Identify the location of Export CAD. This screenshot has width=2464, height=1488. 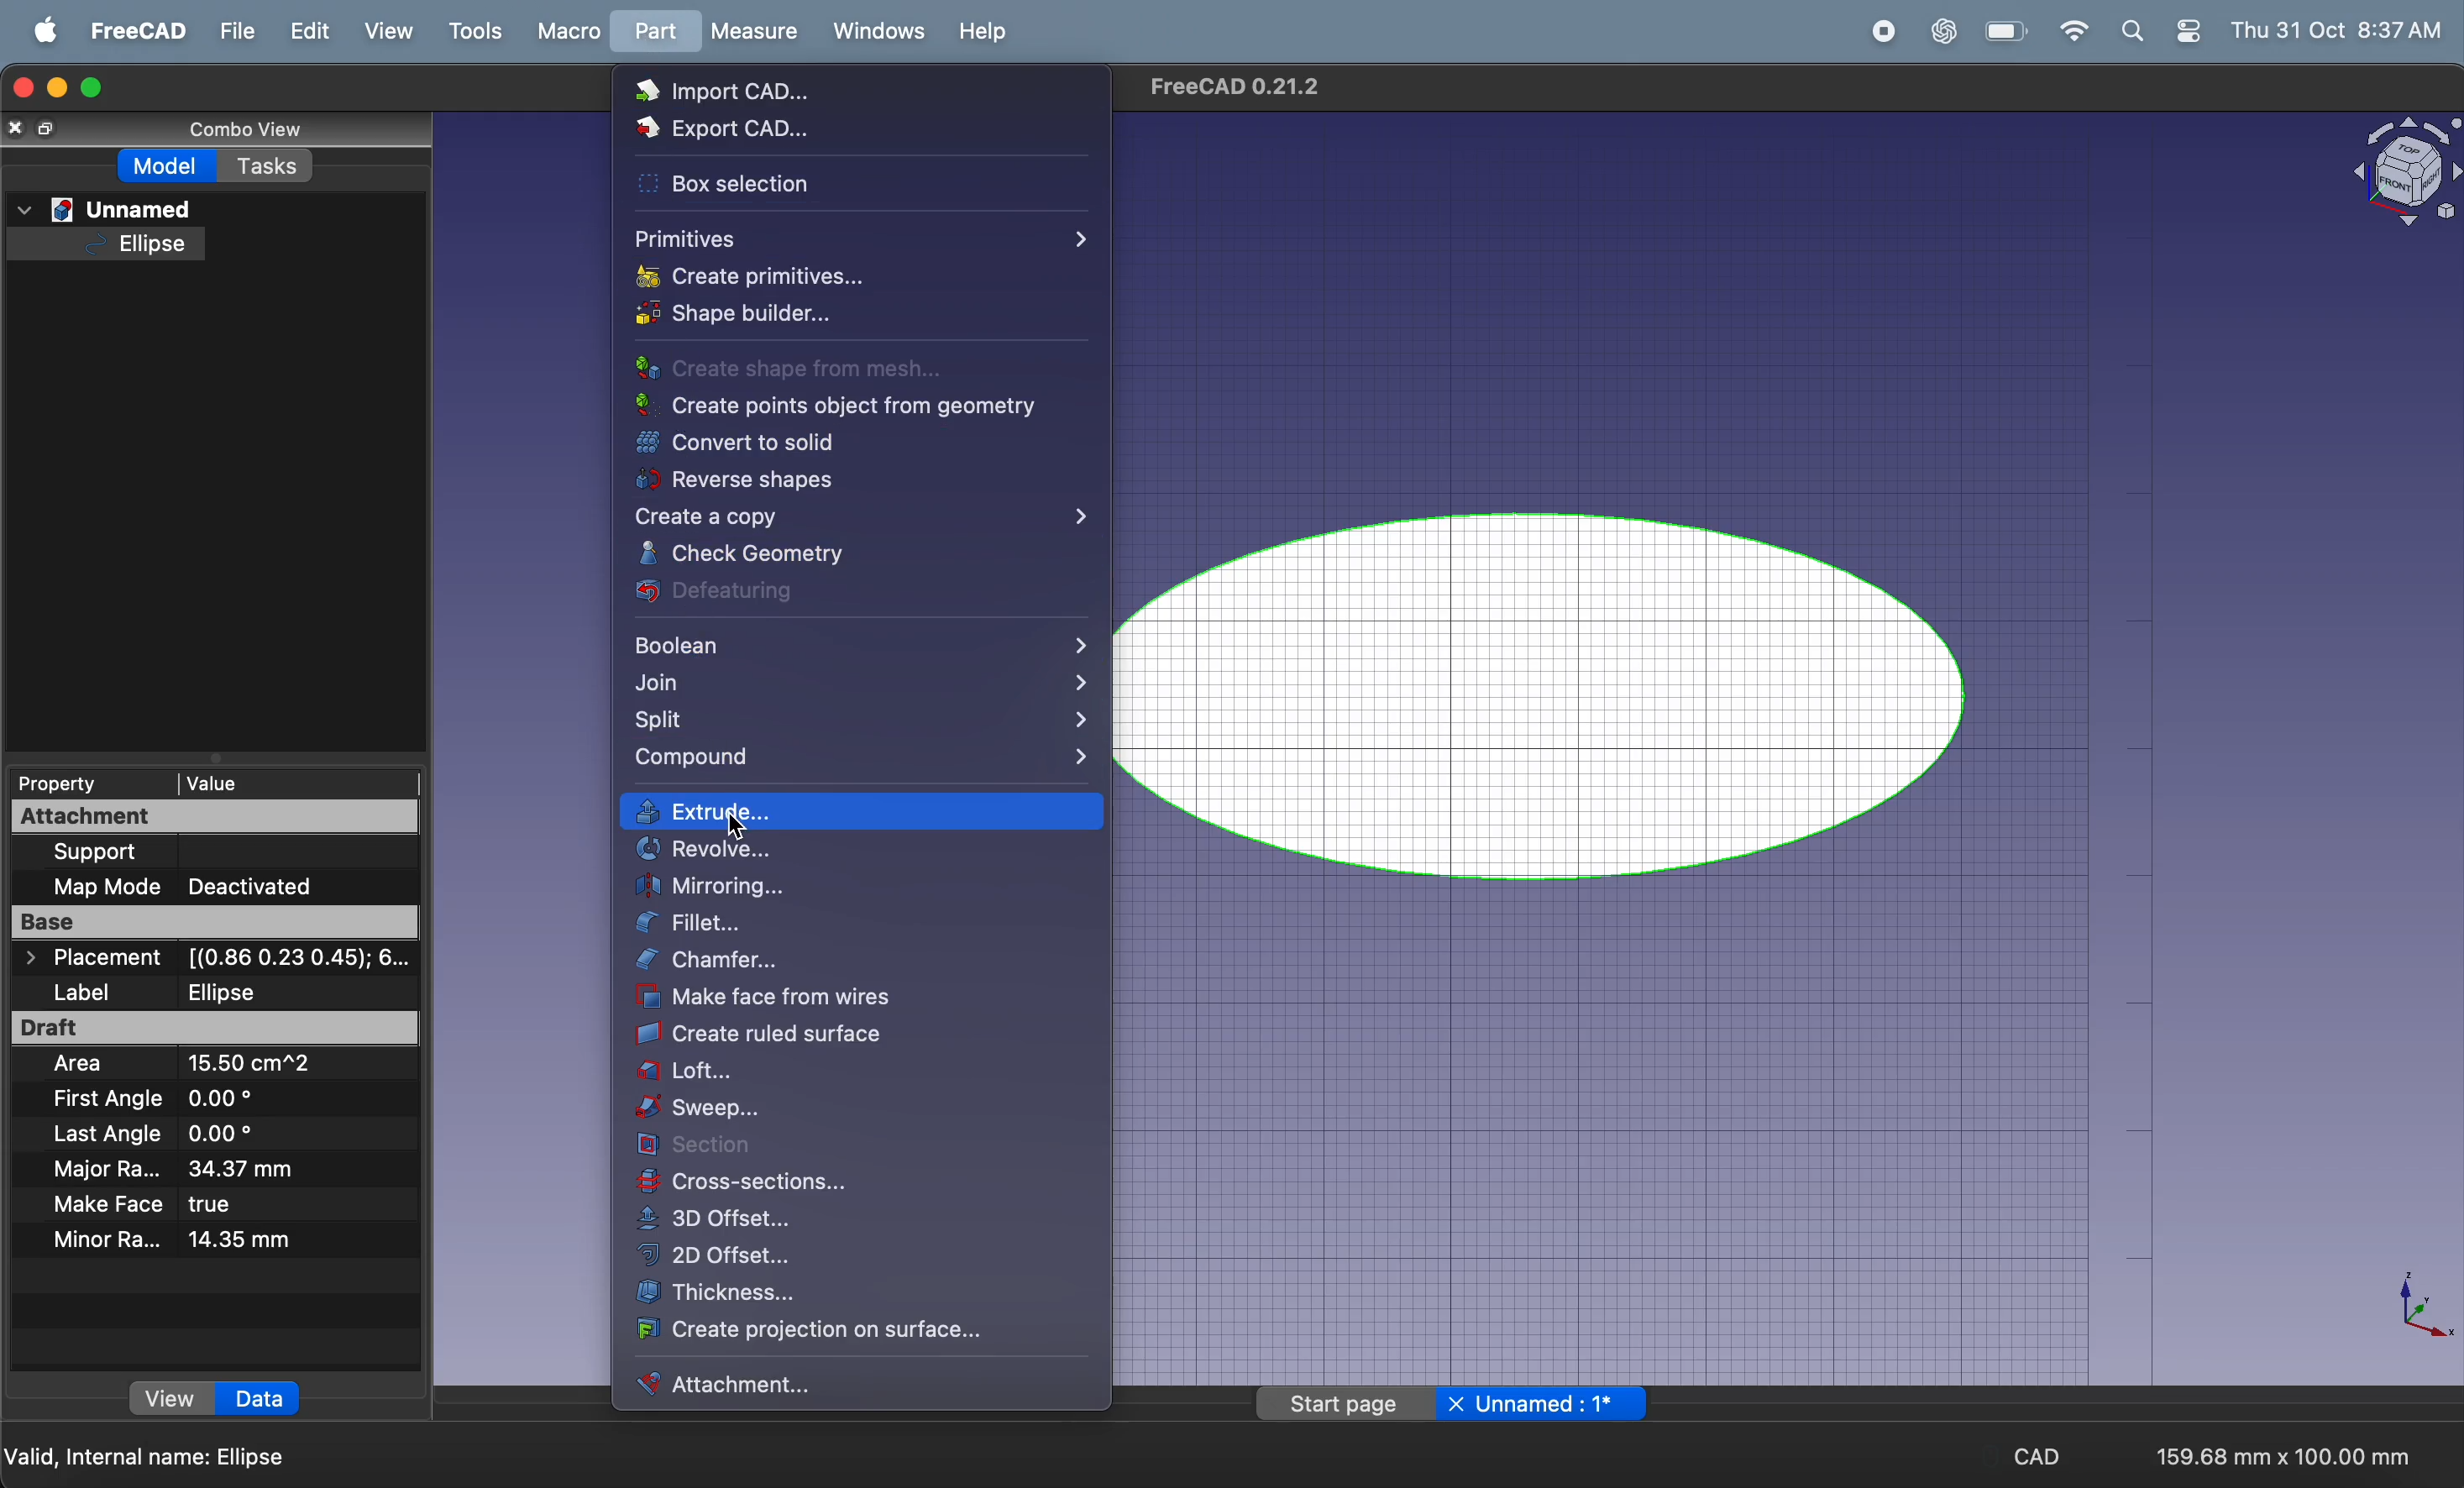
(809, 135).